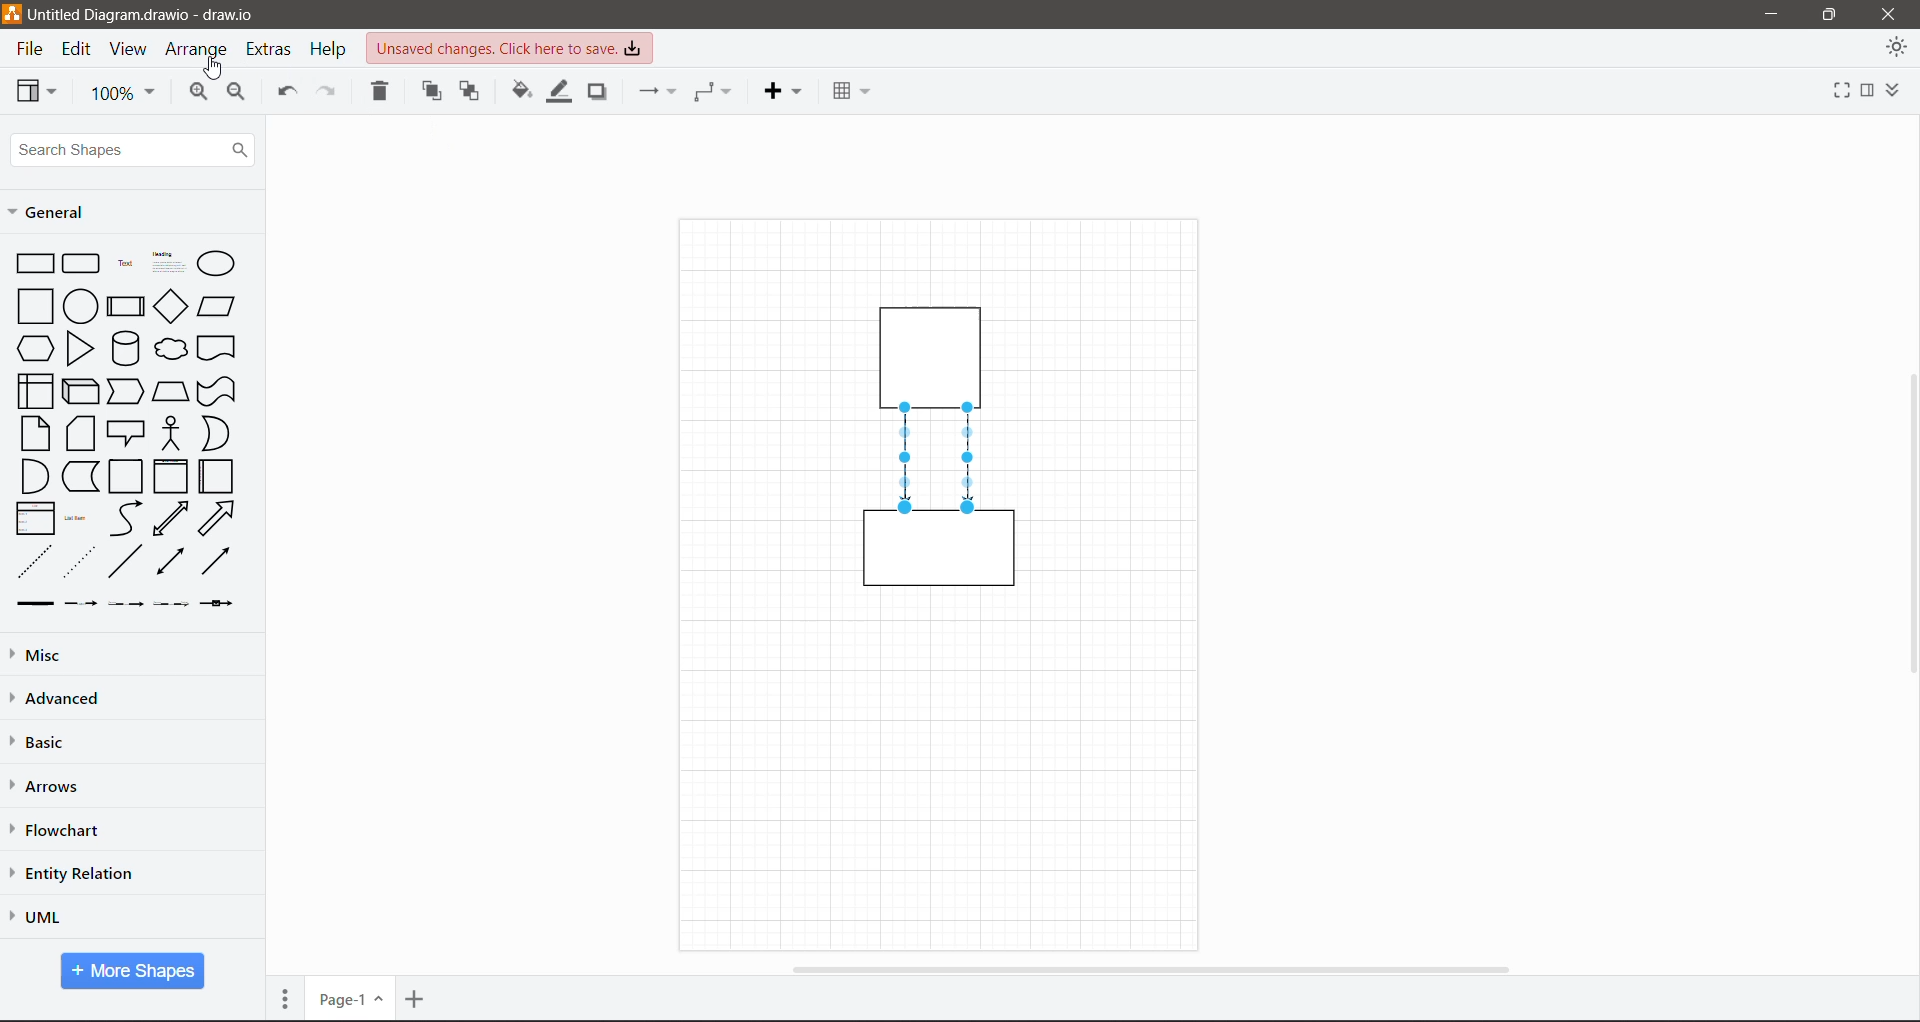 The image size is (1920, 1022). Describe the element at coordinates (1836, 93) in the screenshot. I see `Fullscreen` at that location.